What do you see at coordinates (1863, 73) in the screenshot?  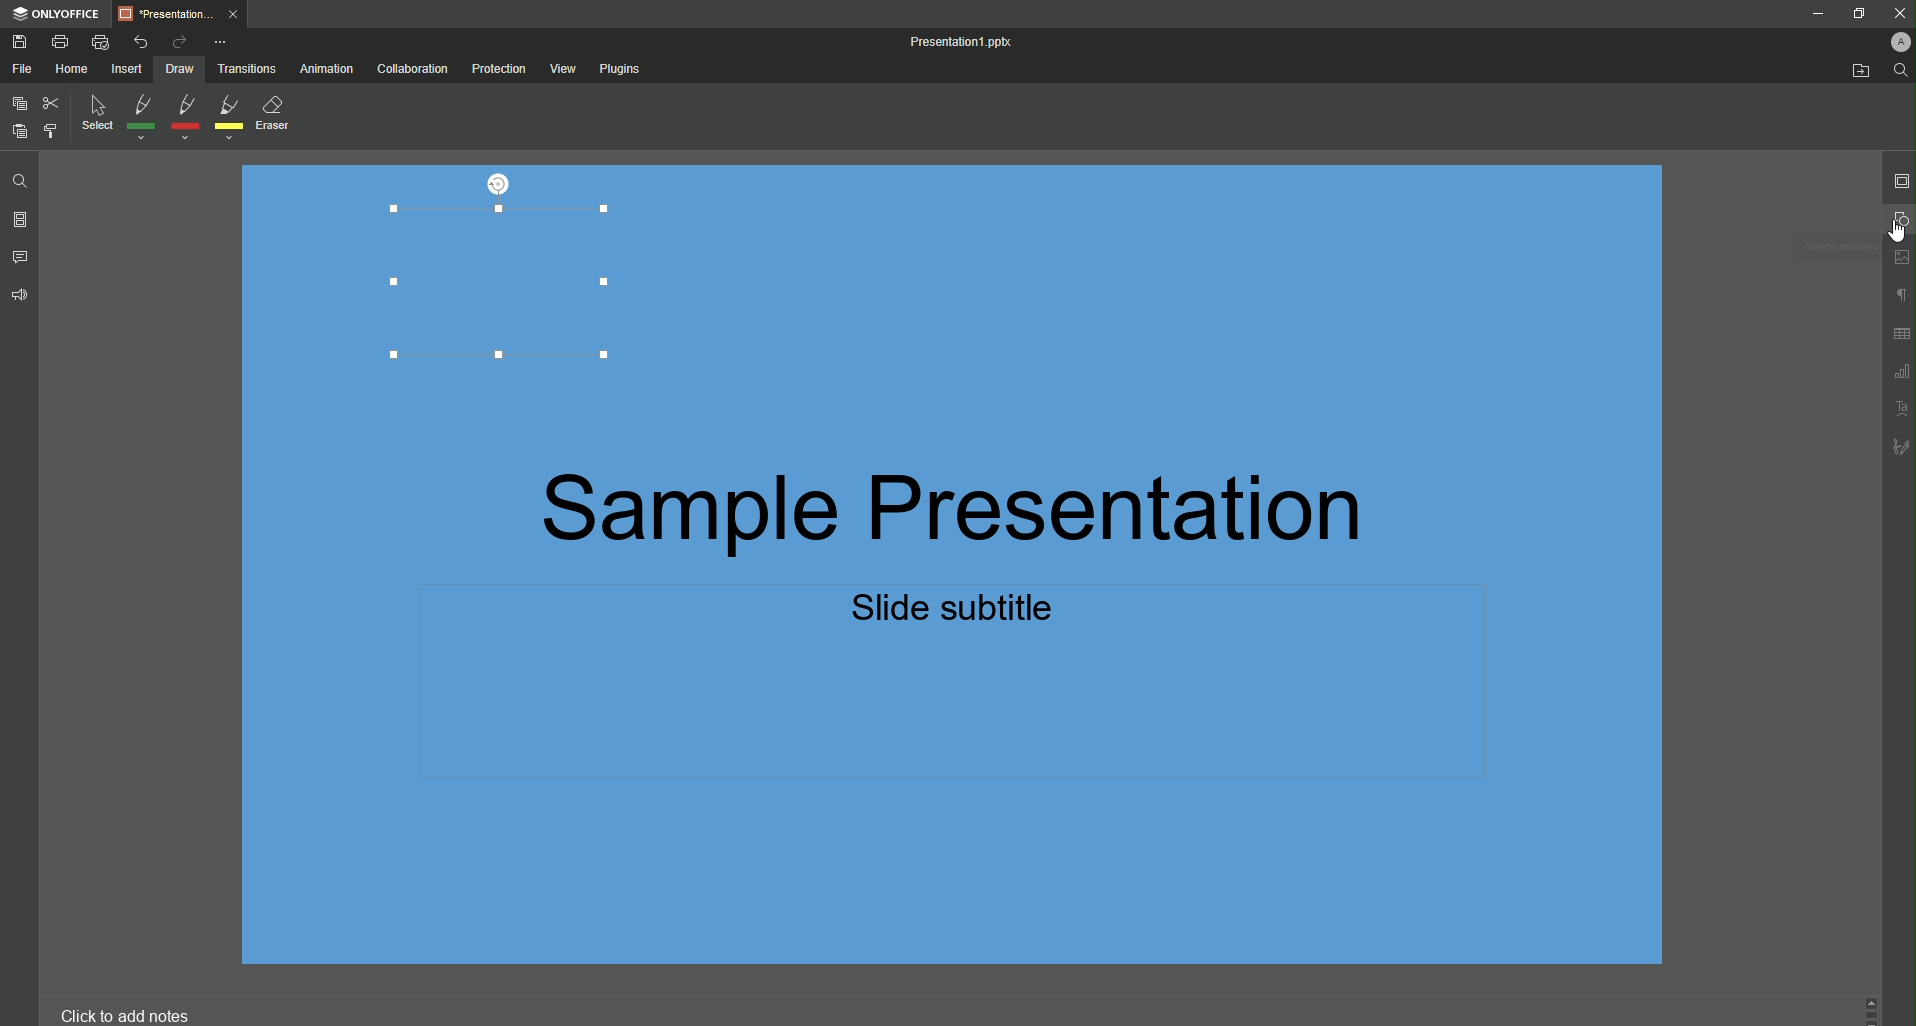 I see `Open From Fil` at bounding box center [1863, 73].